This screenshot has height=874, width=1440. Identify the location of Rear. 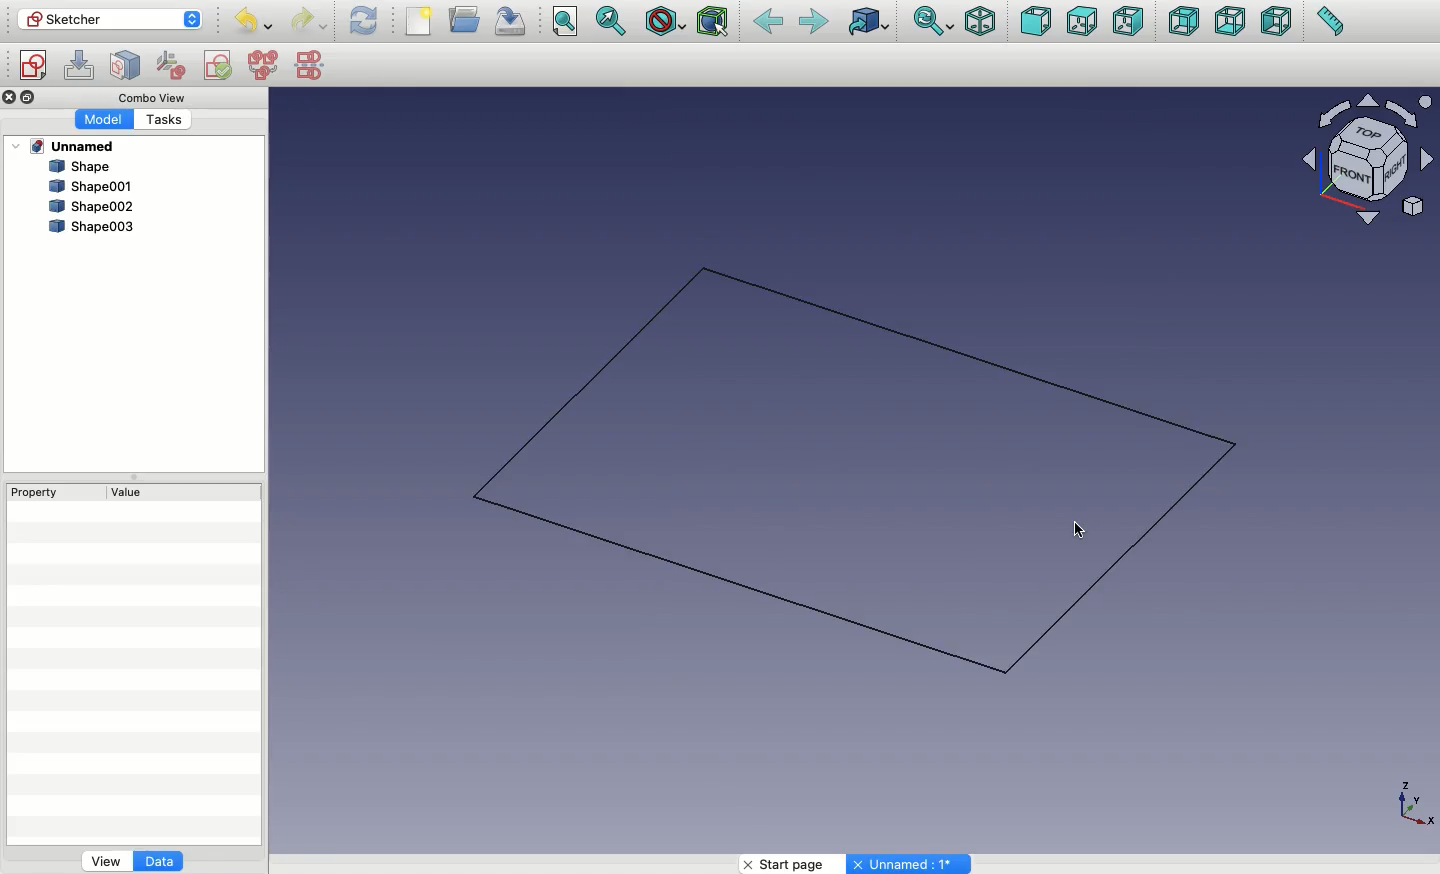
(1183, 21).